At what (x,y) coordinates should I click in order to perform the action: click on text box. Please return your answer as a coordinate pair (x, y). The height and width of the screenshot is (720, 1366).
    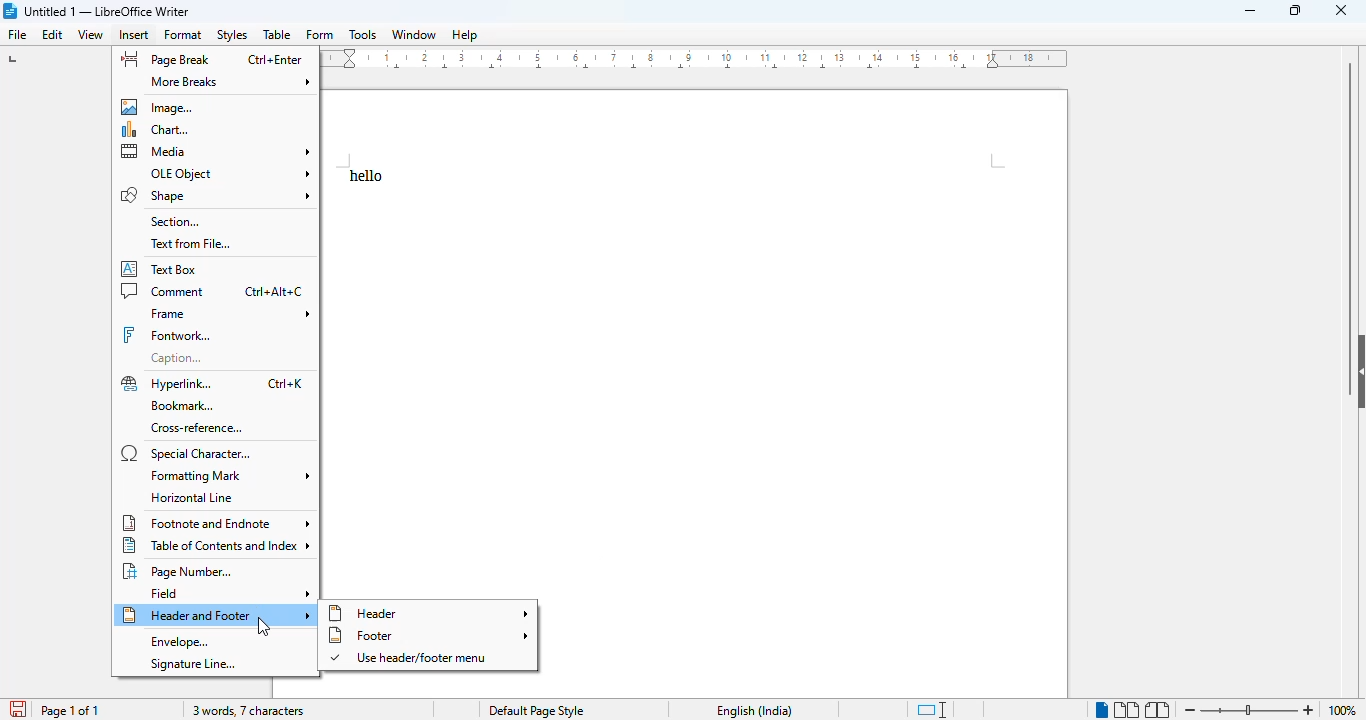
    Looking at the image, I should click on (160, 269).